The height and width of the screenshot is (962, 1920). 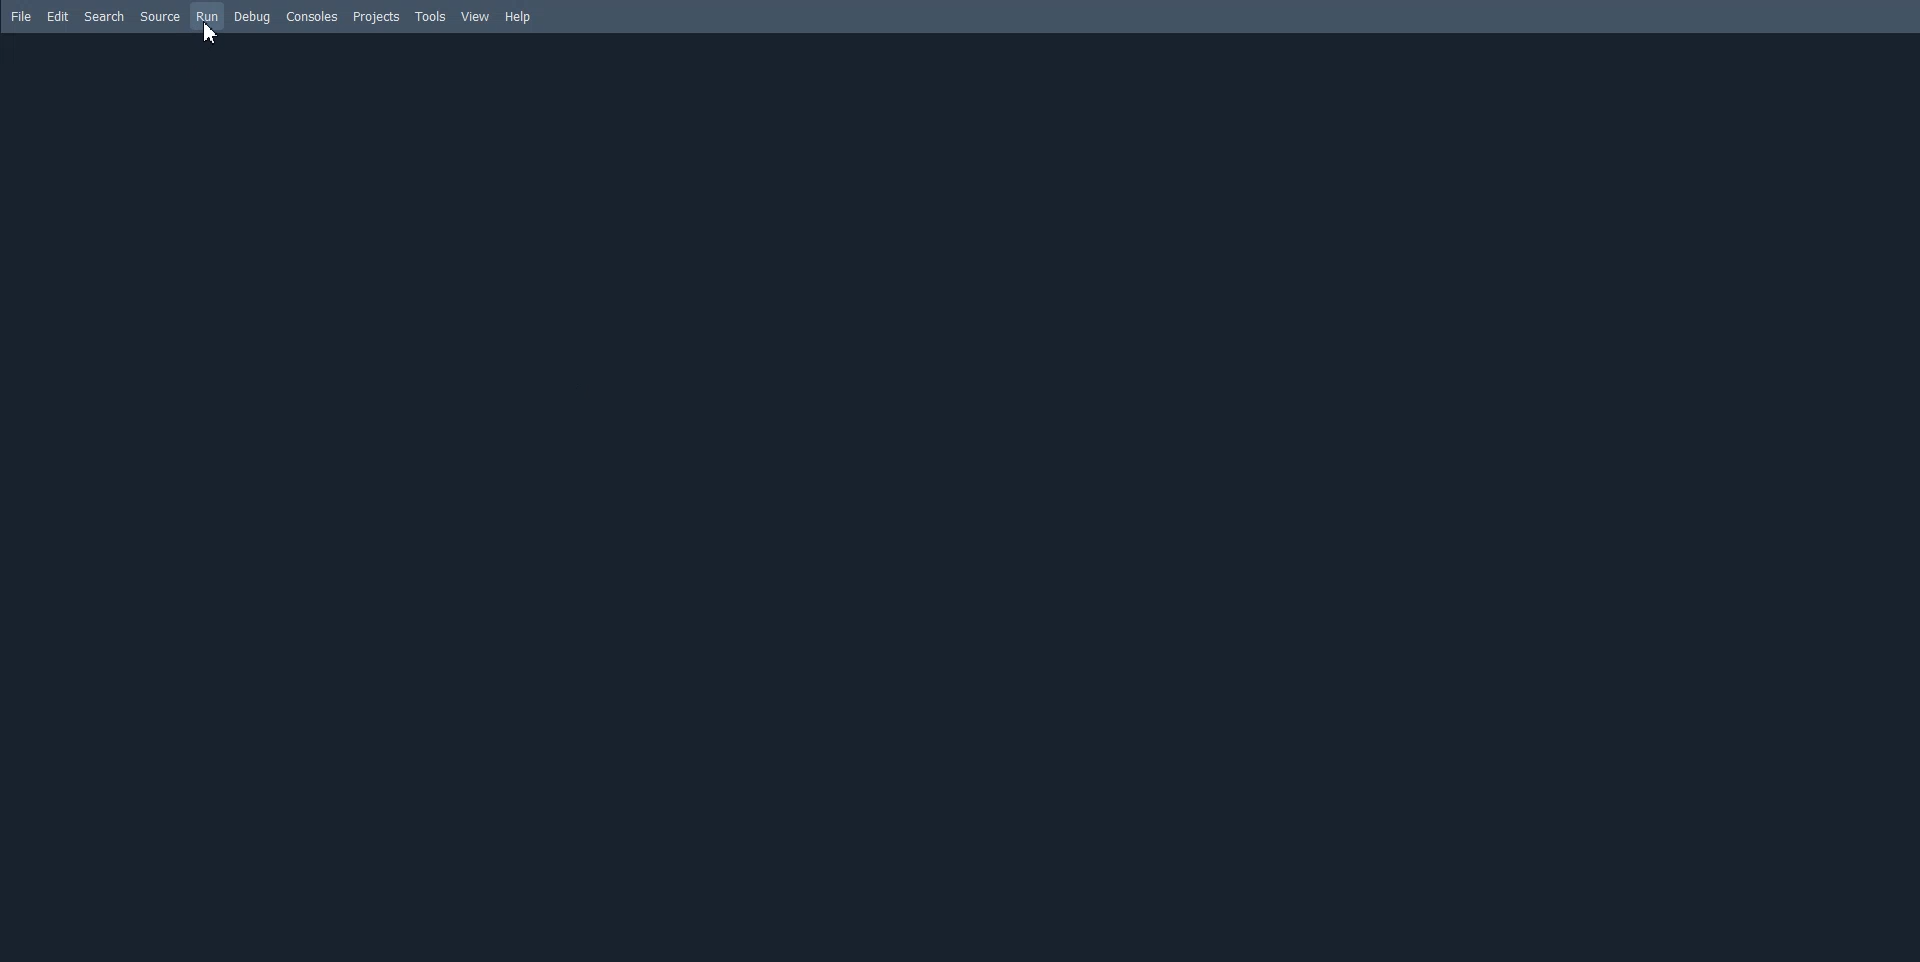 I want to click on View, so click(x=476, y=17).